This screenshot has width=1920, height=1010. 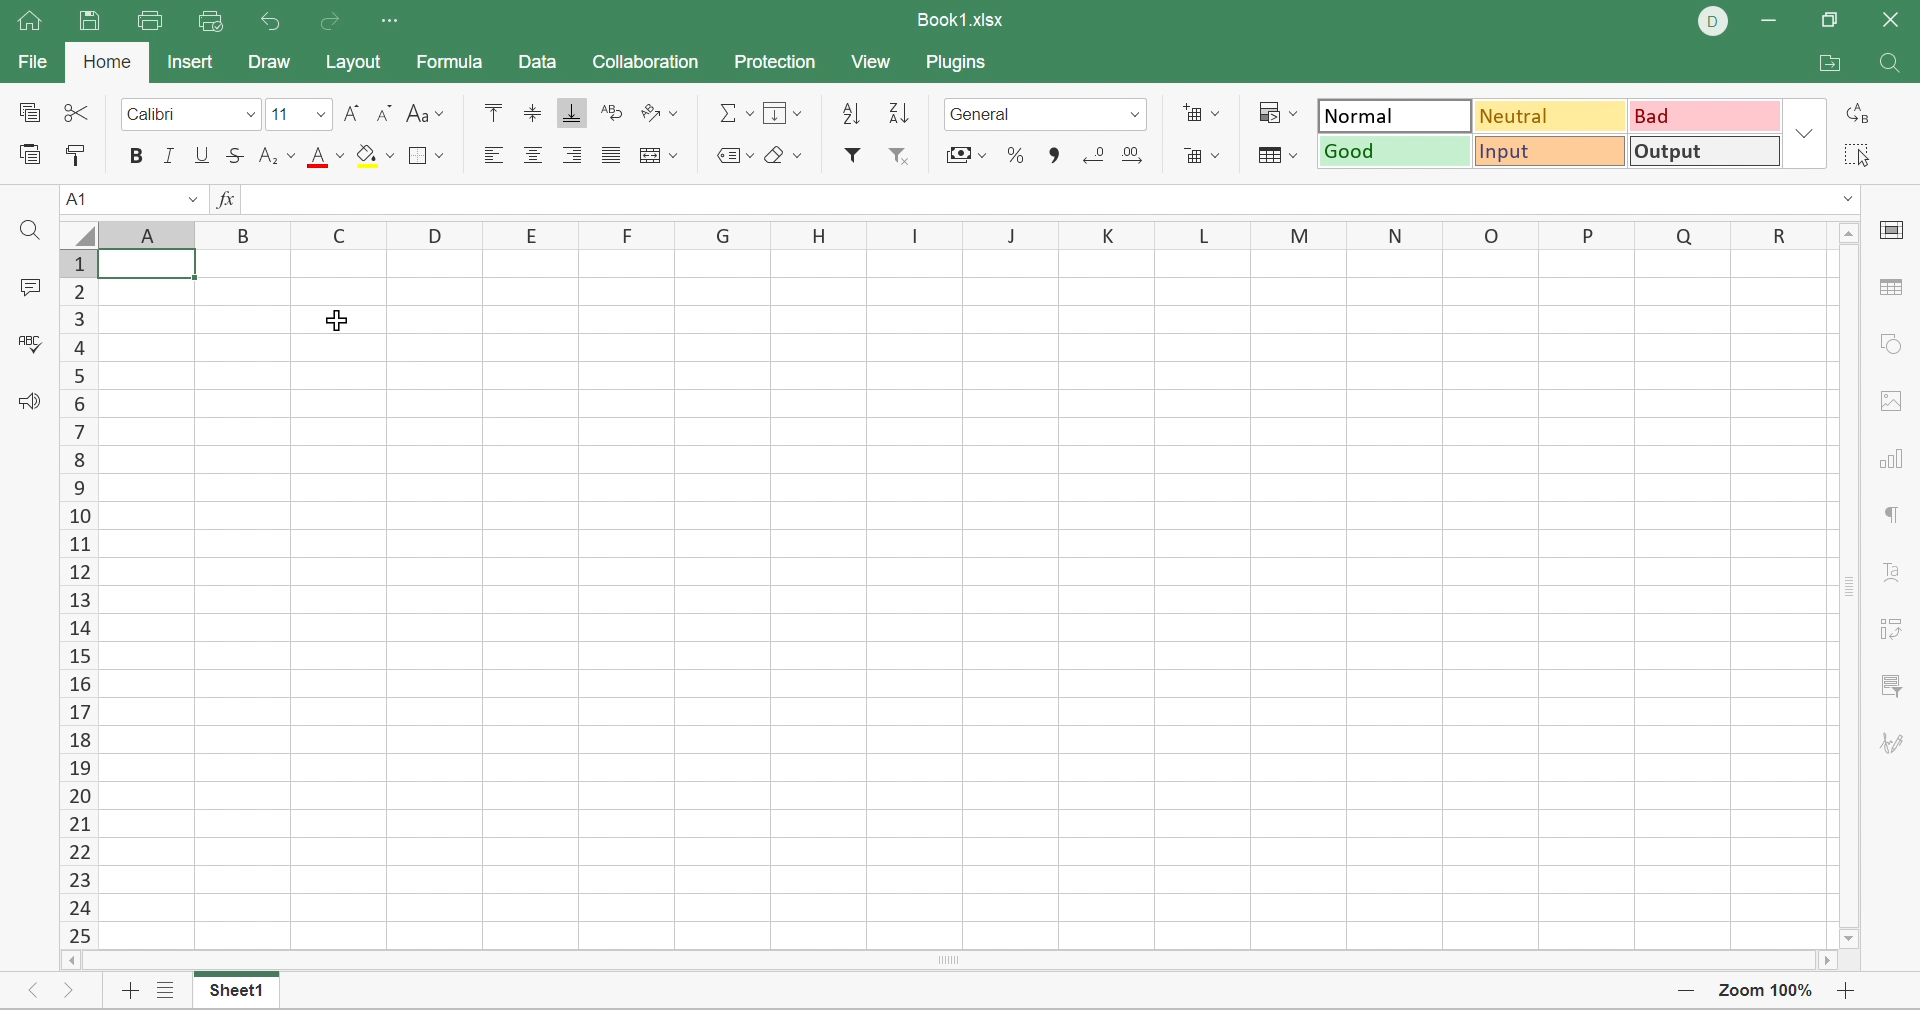 I want to click on Number format, so click(x=987, y=113).